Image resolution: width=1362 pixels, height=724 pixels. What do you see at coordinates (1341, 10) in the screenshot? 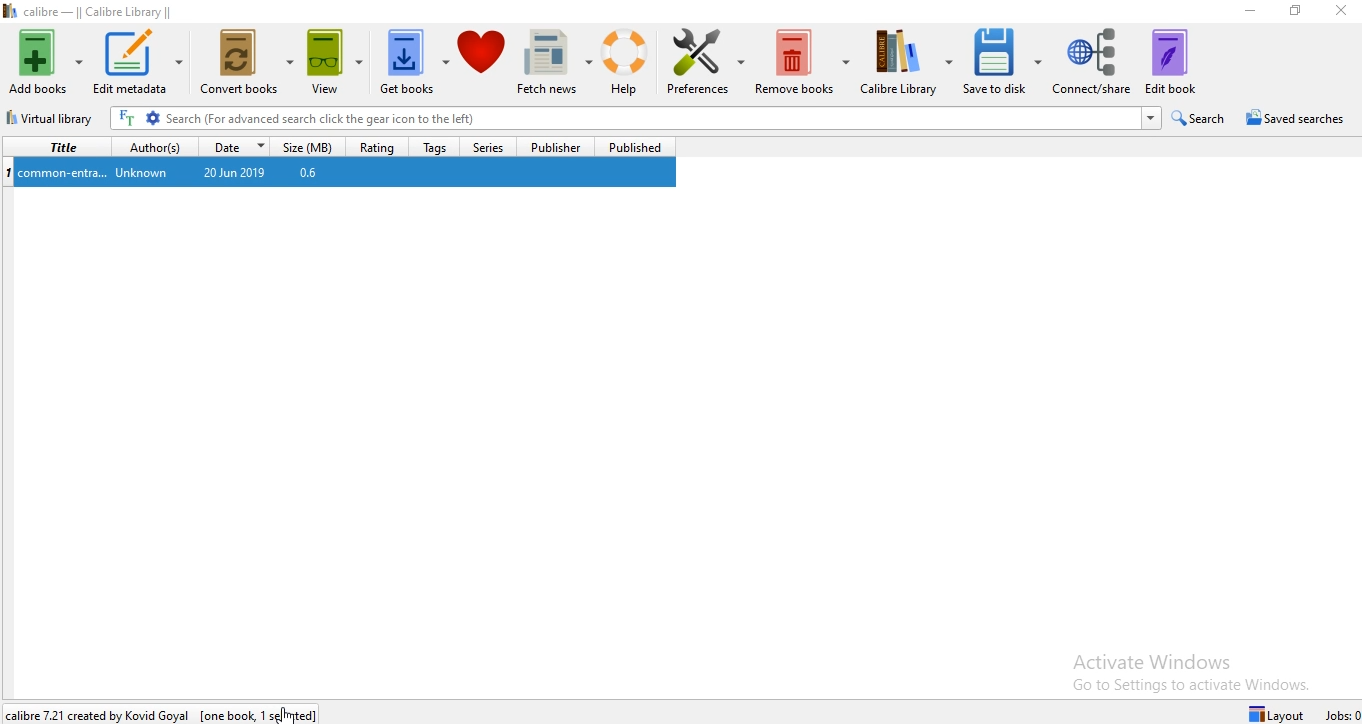
I see `Close` at bounding box center [1341, 10].